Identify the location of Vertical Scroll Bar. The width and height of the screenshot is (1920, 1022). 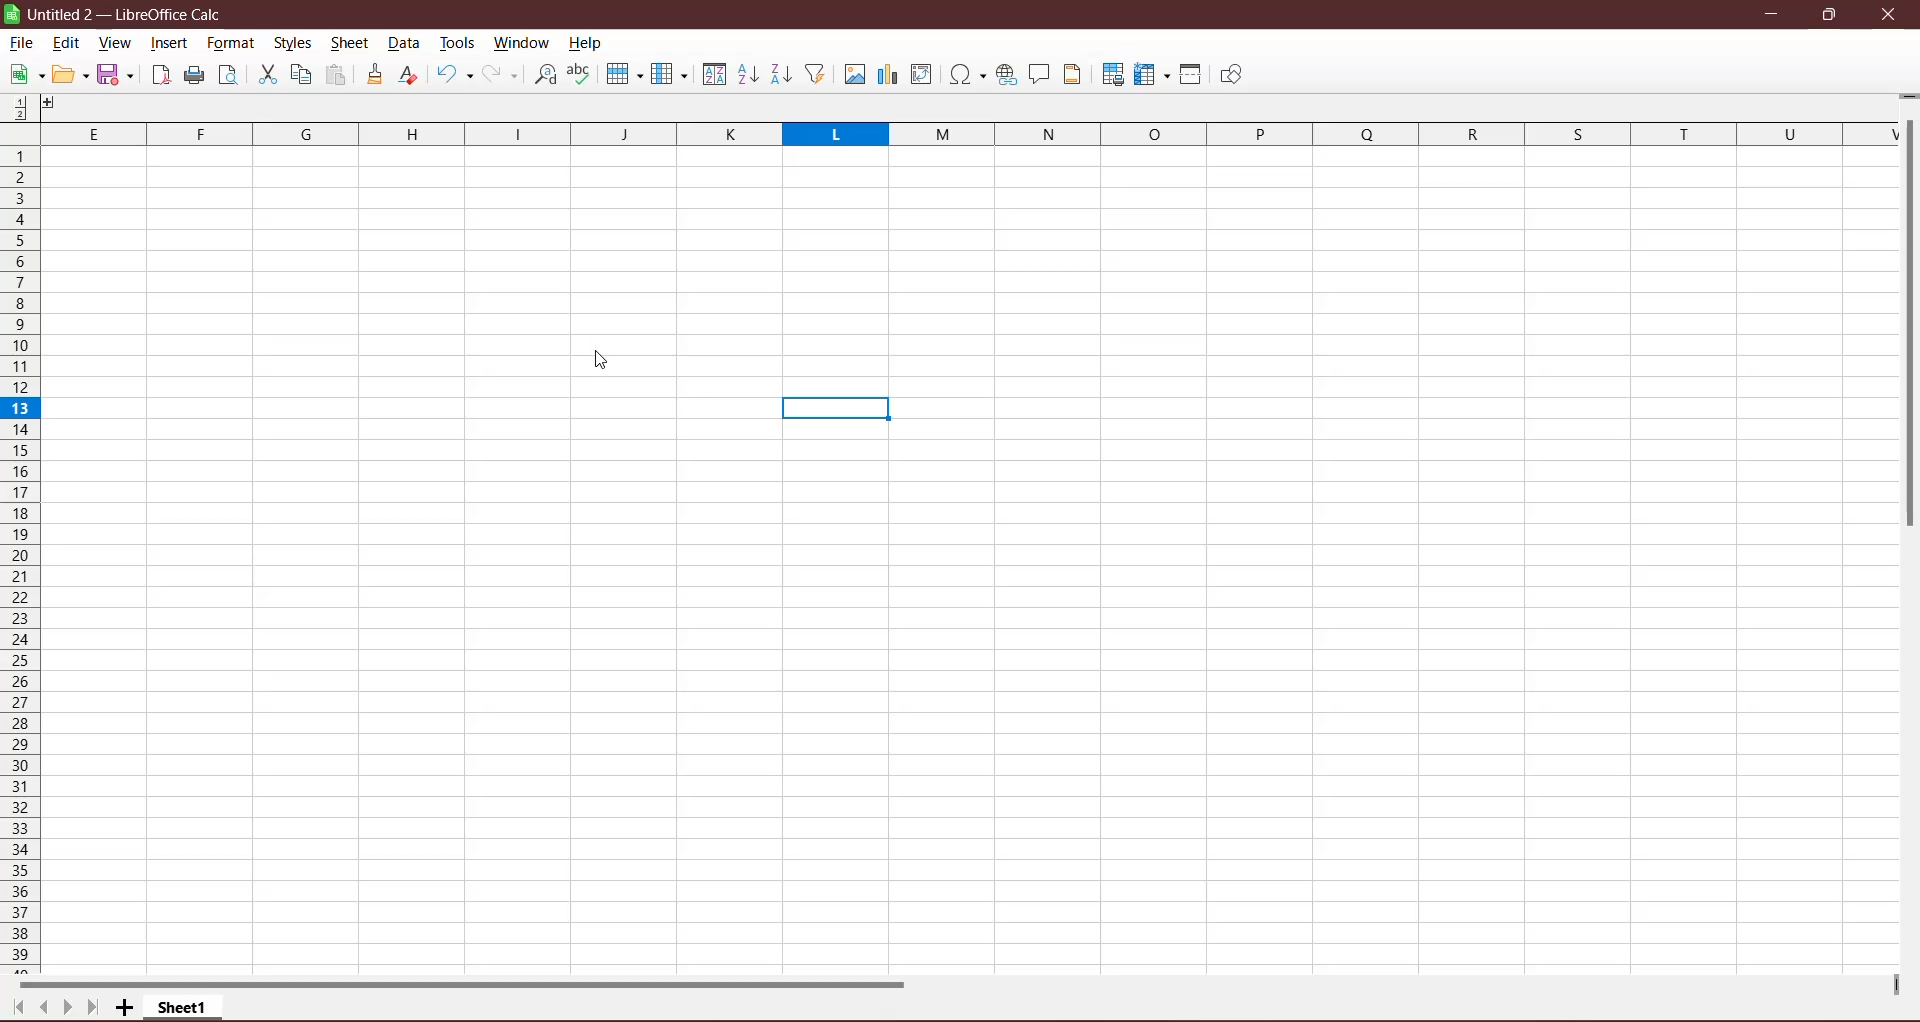
(1908, 327).